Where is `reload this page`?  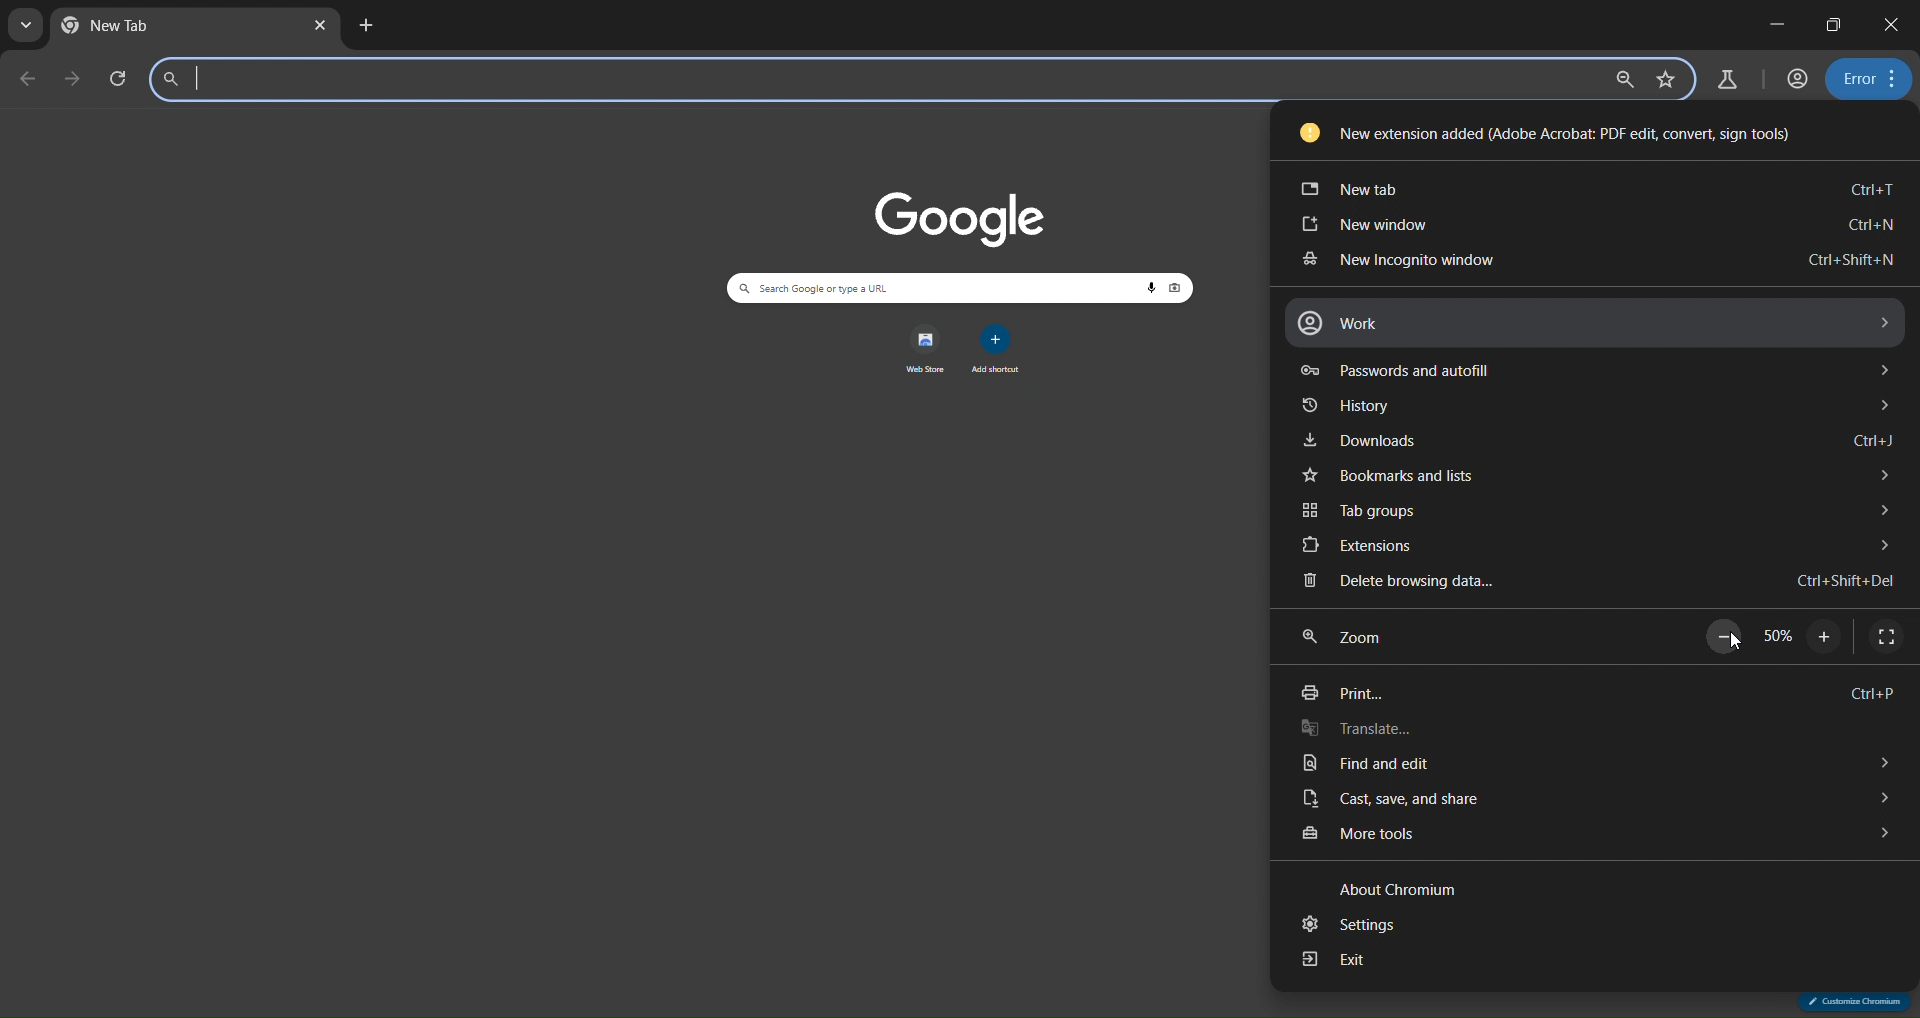
reload this page is located at coordinates (125, 76).